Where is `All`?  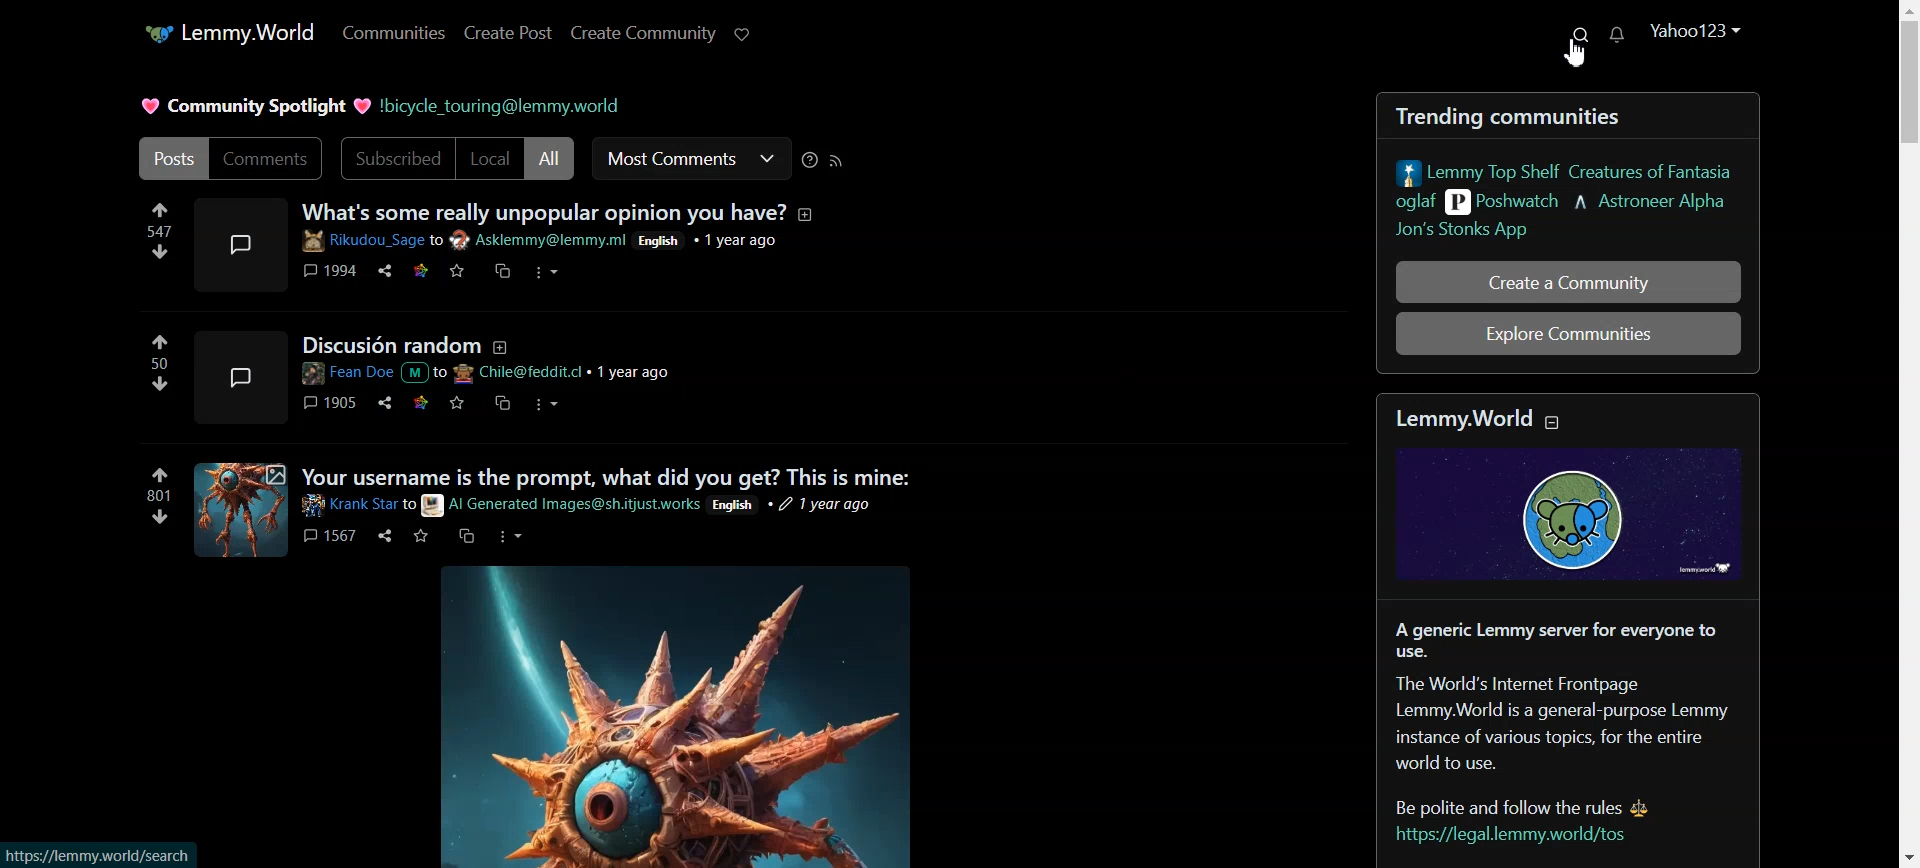
All is located at coordinates (554, 158).